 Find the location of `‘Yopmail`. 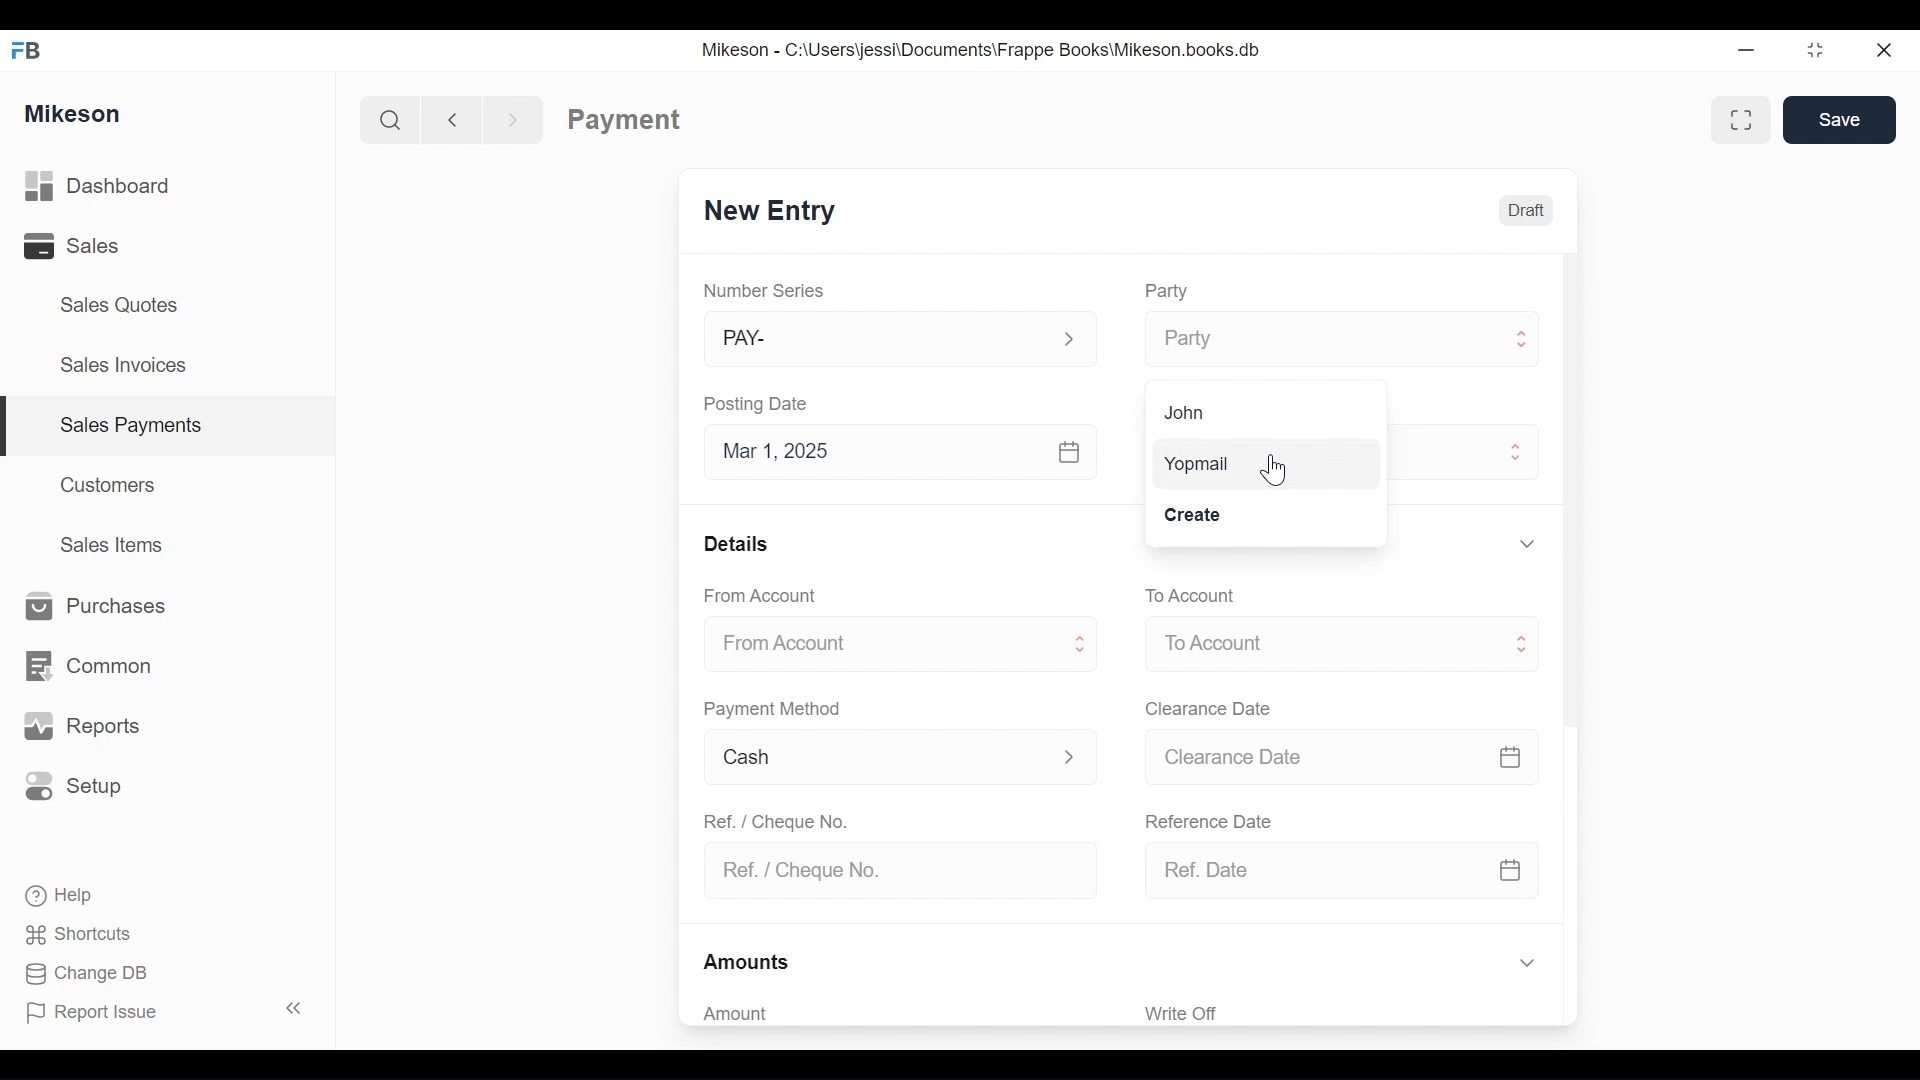

‘Yopmail is located at coordinates (1196, 465).